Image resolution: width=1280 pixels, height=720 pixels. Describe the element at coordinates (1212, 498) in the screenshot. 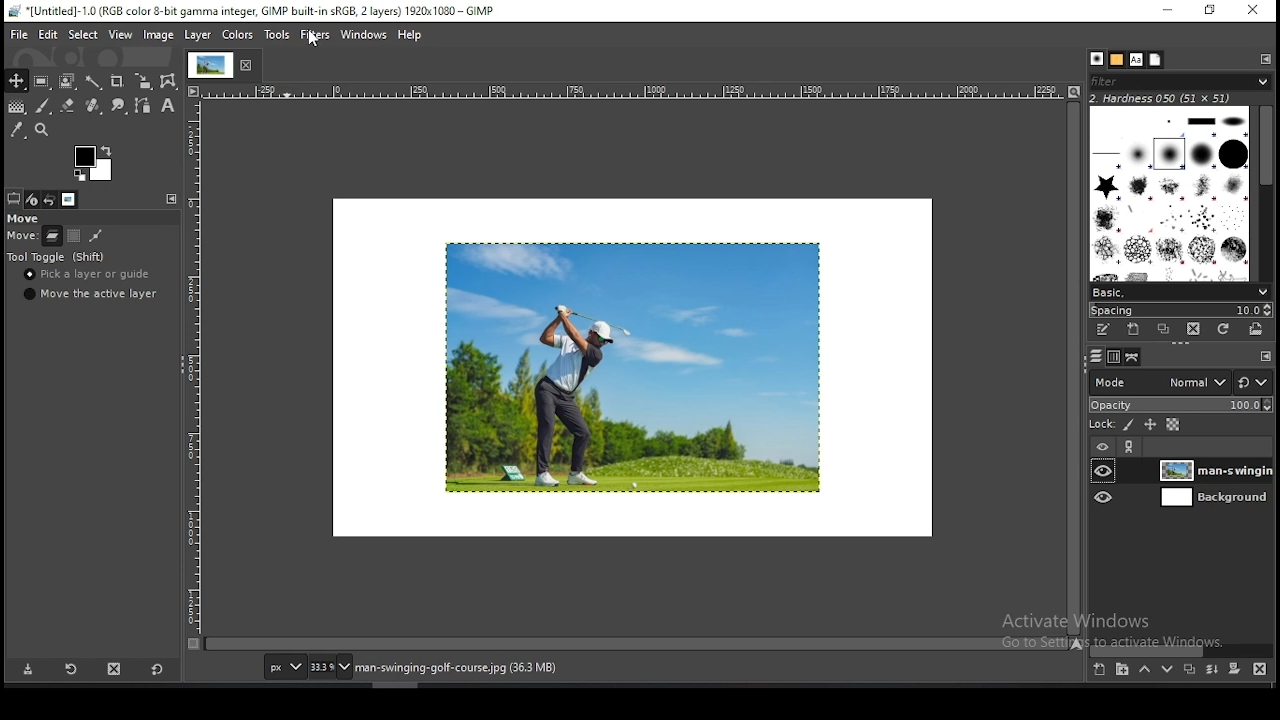

I see `layer` at that location.